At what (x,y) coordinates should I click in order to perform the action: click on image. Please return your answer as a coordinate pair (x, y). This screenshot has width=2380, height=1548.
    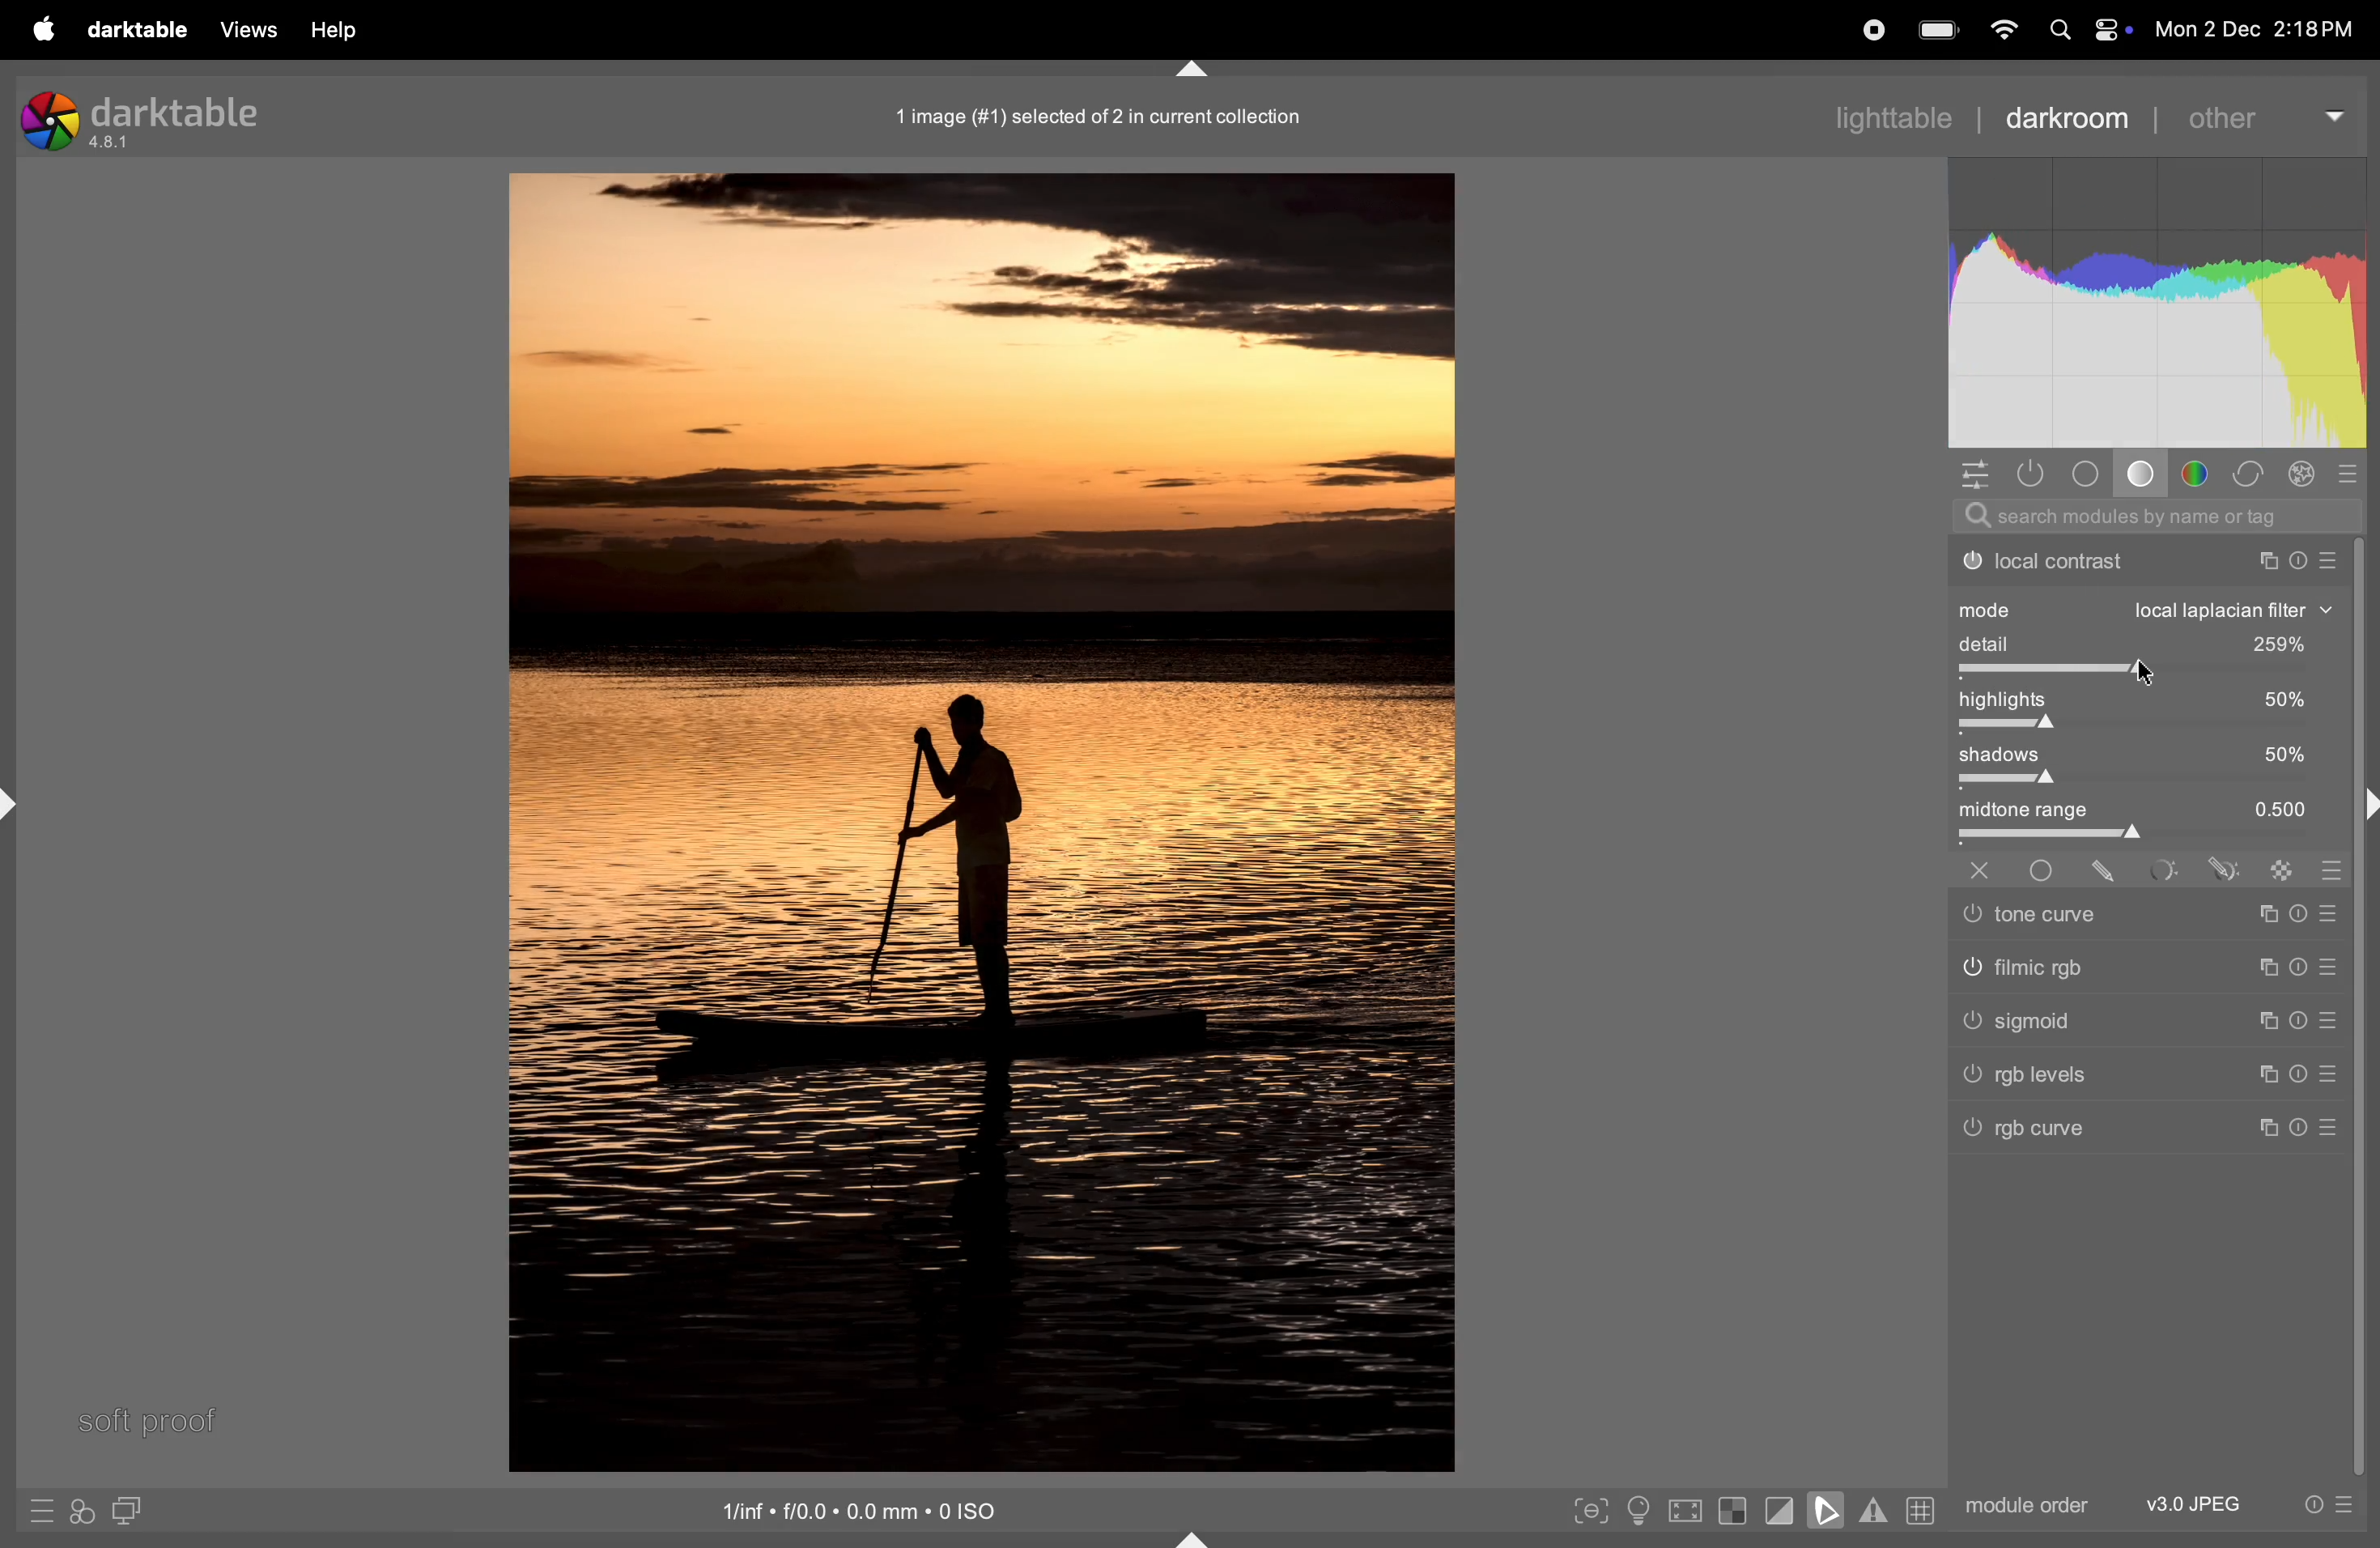
    Looking at the image, I should click on (978, 826).